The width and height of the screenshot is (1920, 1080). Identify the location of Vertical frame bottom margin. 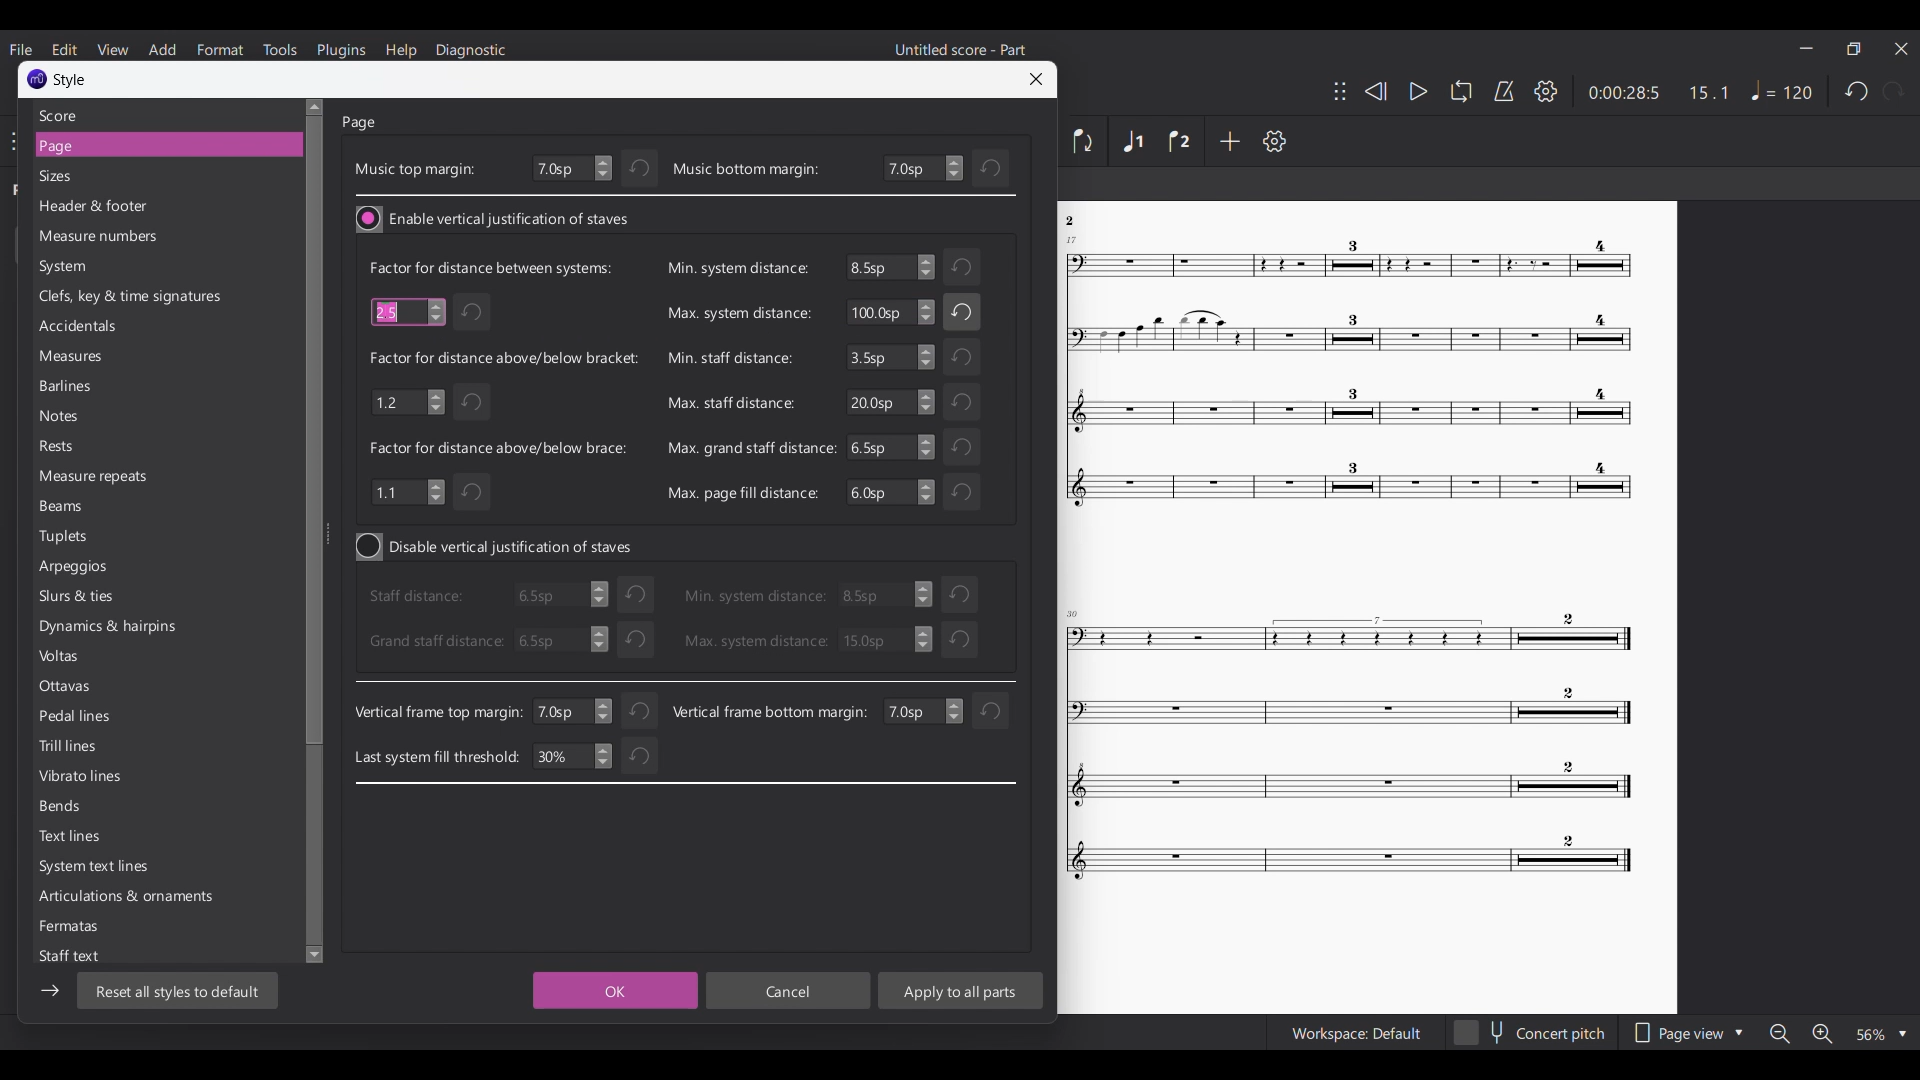
(770, 711).